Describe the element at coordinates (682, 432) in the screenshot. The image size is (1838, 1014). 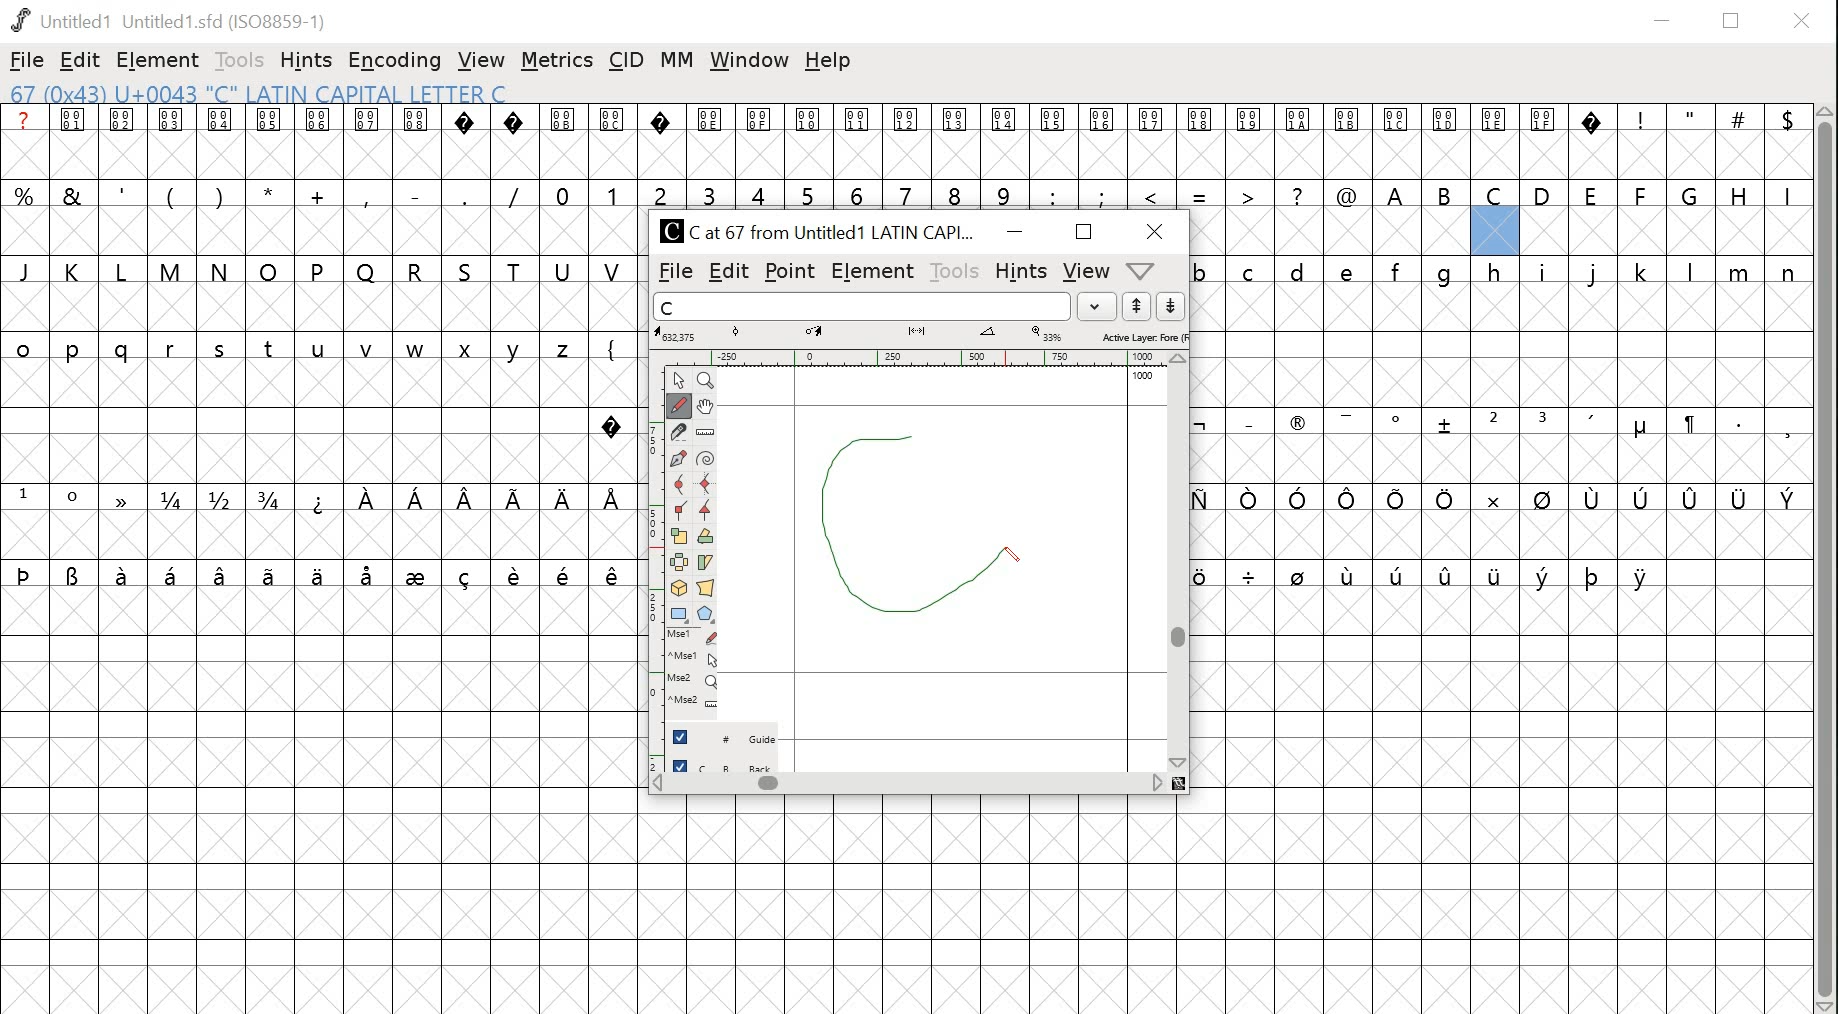
I see `knife` at that location.